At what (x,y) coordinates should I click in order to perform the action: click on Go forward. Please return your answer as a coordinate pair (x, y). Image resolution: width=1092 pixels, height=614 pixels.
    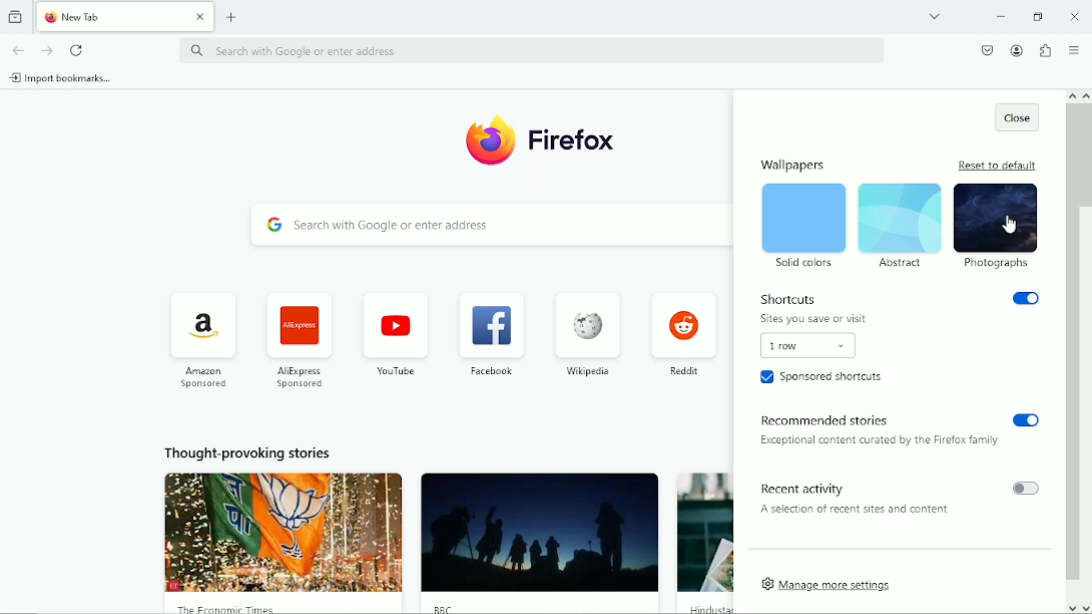
    Looking at the image, I should click on (46, 50).